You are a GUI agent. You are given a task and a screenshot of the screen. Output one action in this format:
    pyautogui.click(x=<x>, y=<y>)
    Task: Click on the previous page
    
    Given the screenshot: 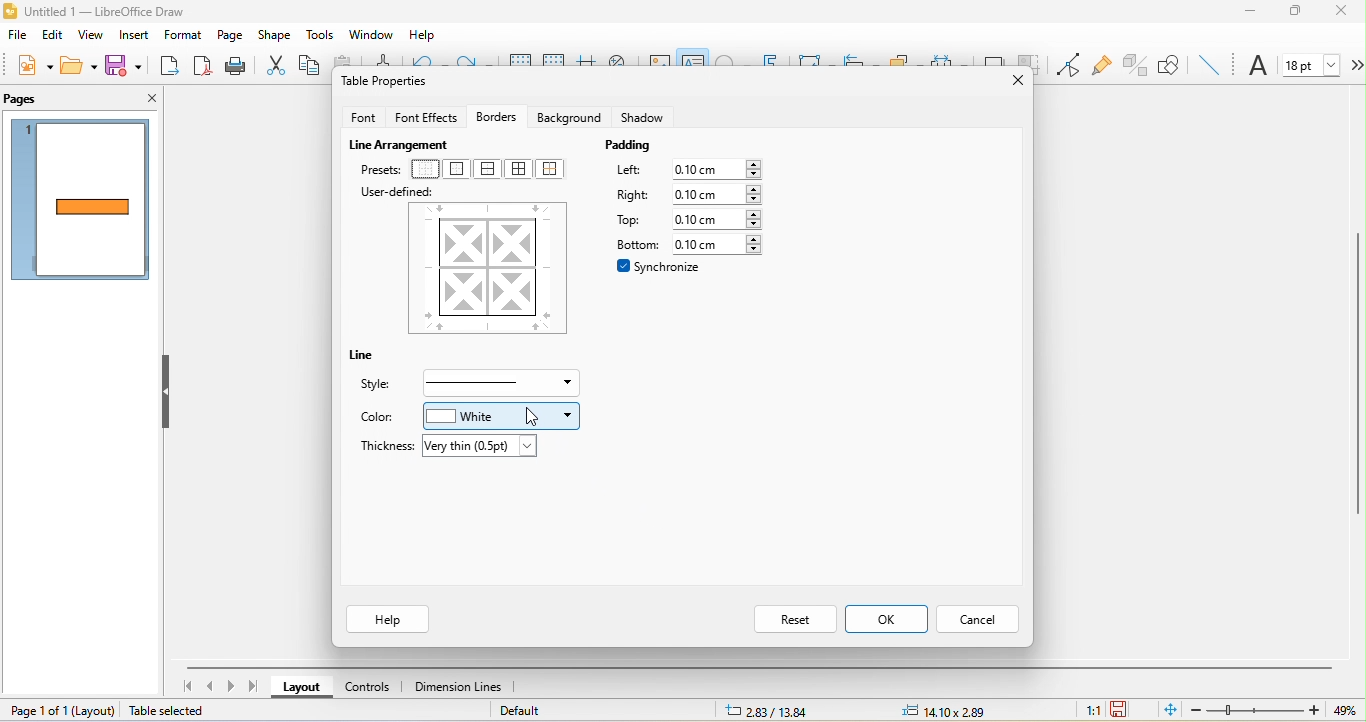 What is the action you would take?
    pyautogui.click(x=210, y=689)
    